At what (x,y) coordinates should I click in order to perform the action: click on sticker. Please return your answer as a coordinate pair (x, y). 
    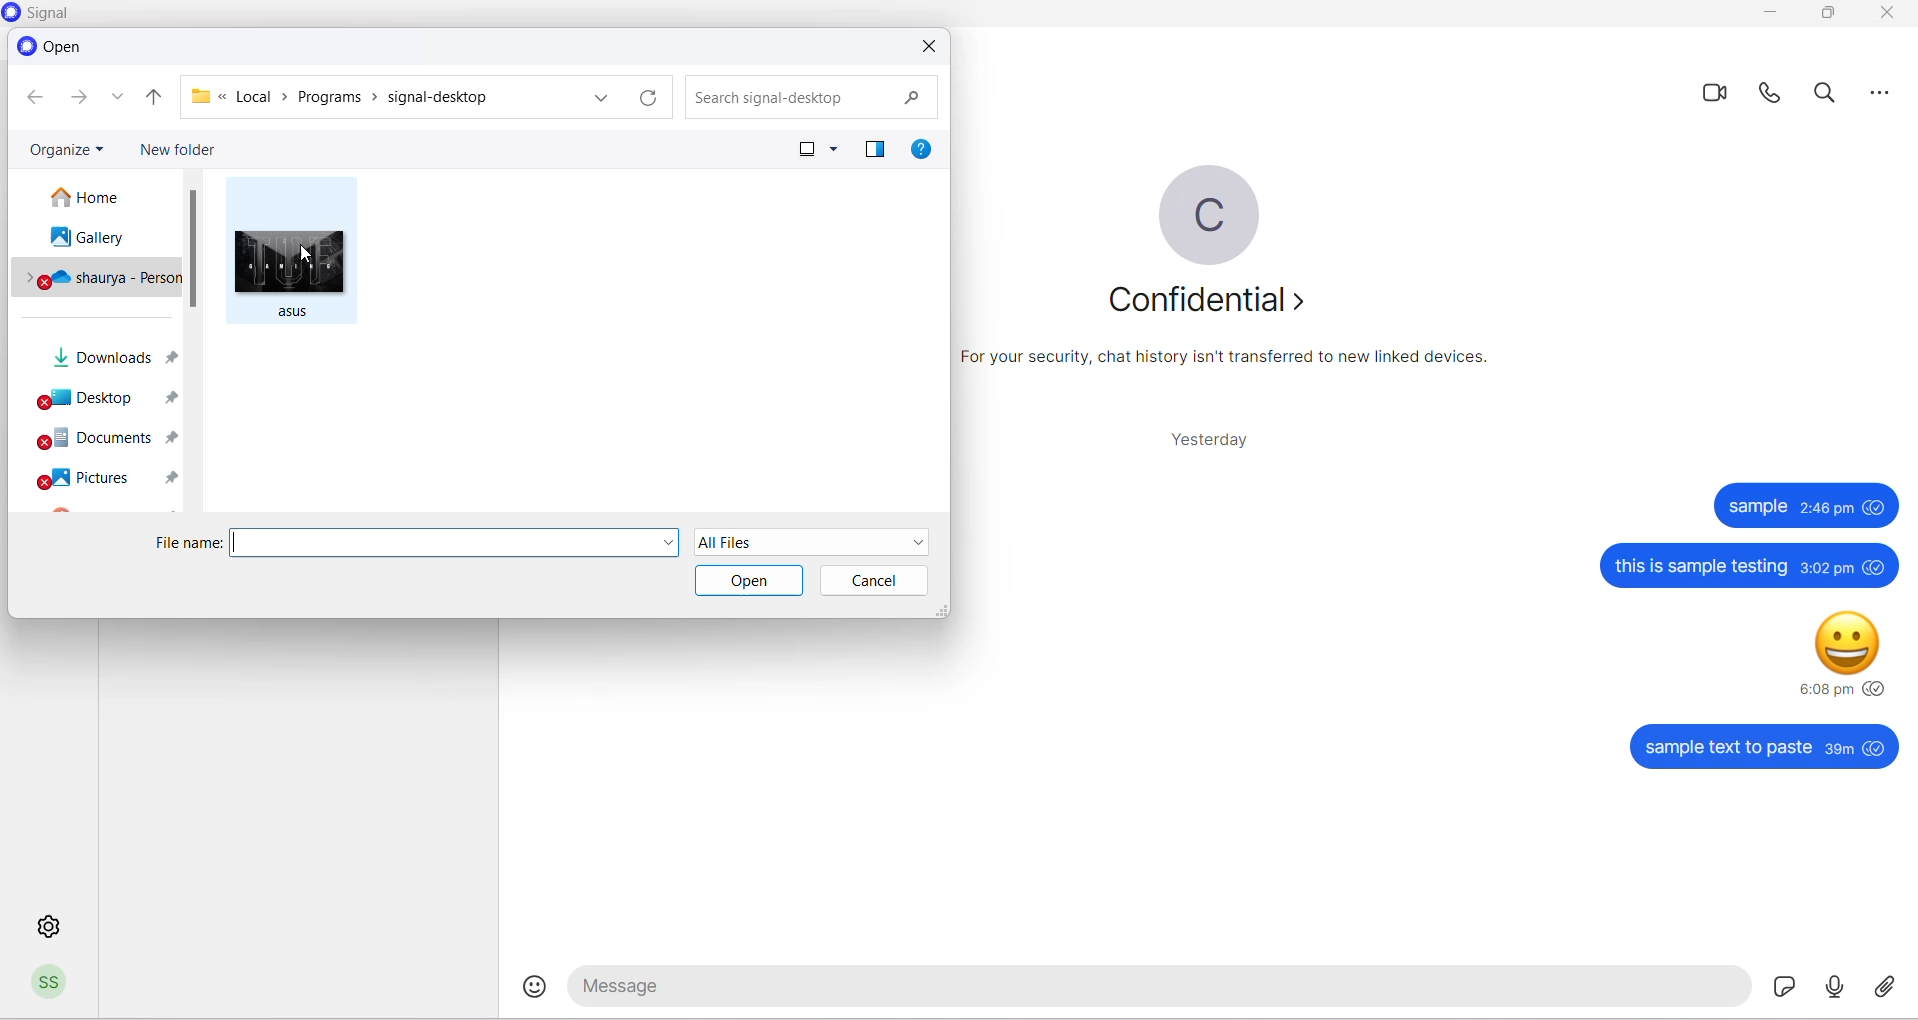
    Looking at the image, I should click on (1775, 986).